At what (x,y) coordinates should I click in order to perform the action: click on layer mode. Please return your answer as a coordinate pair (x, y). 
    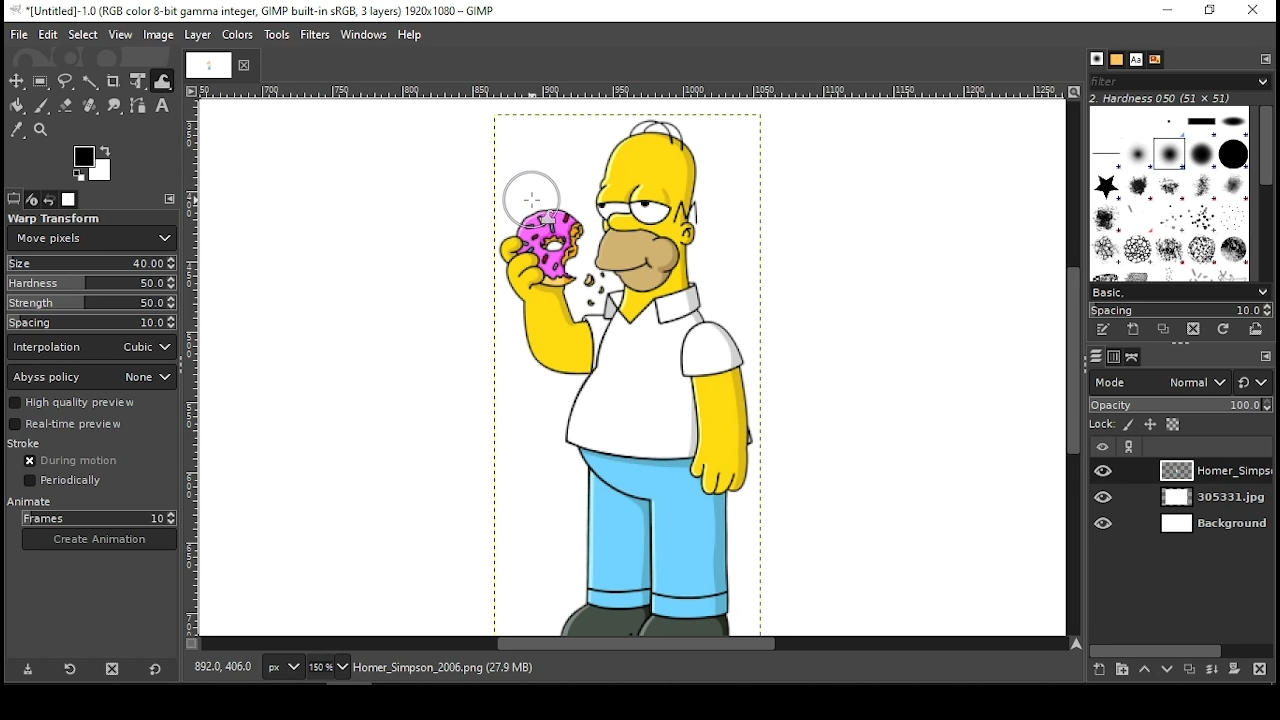
    Looking at the image, I should click on (1160, 382).